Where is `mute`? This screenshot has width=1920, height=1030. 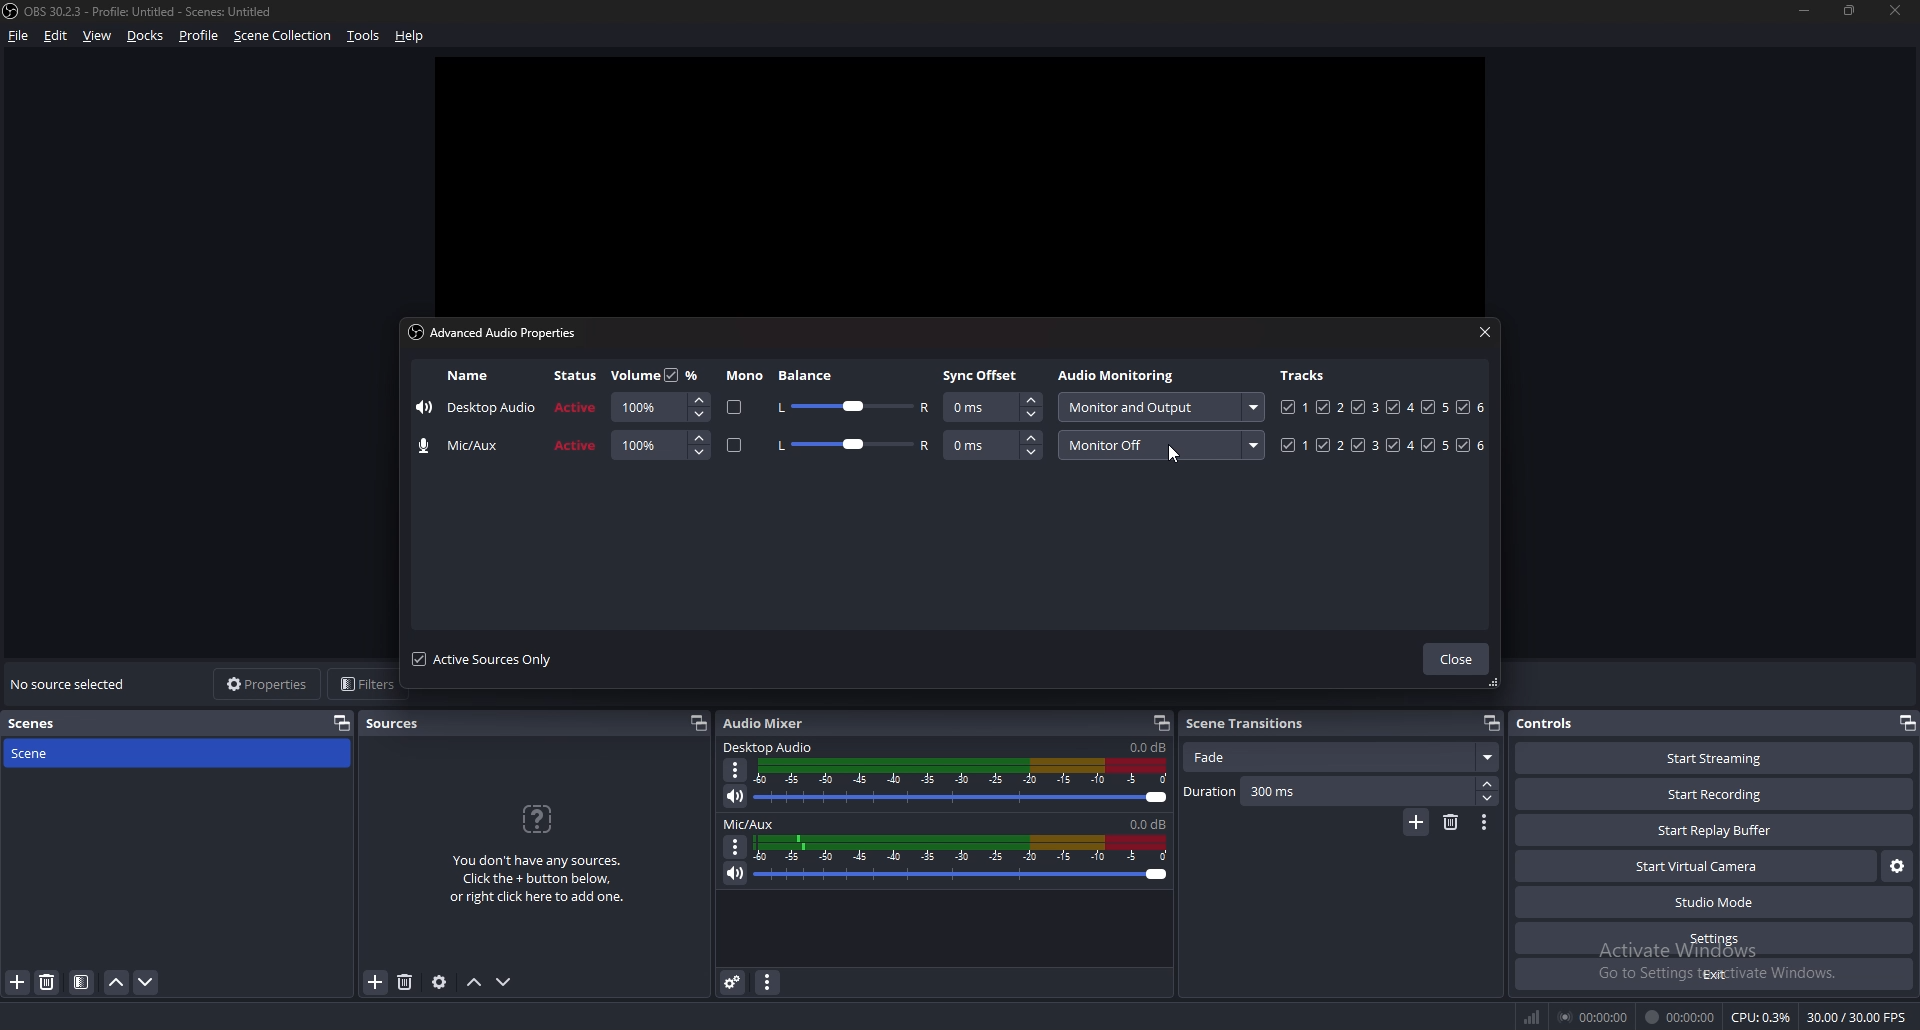
mute is located at coordinates (736, 873).